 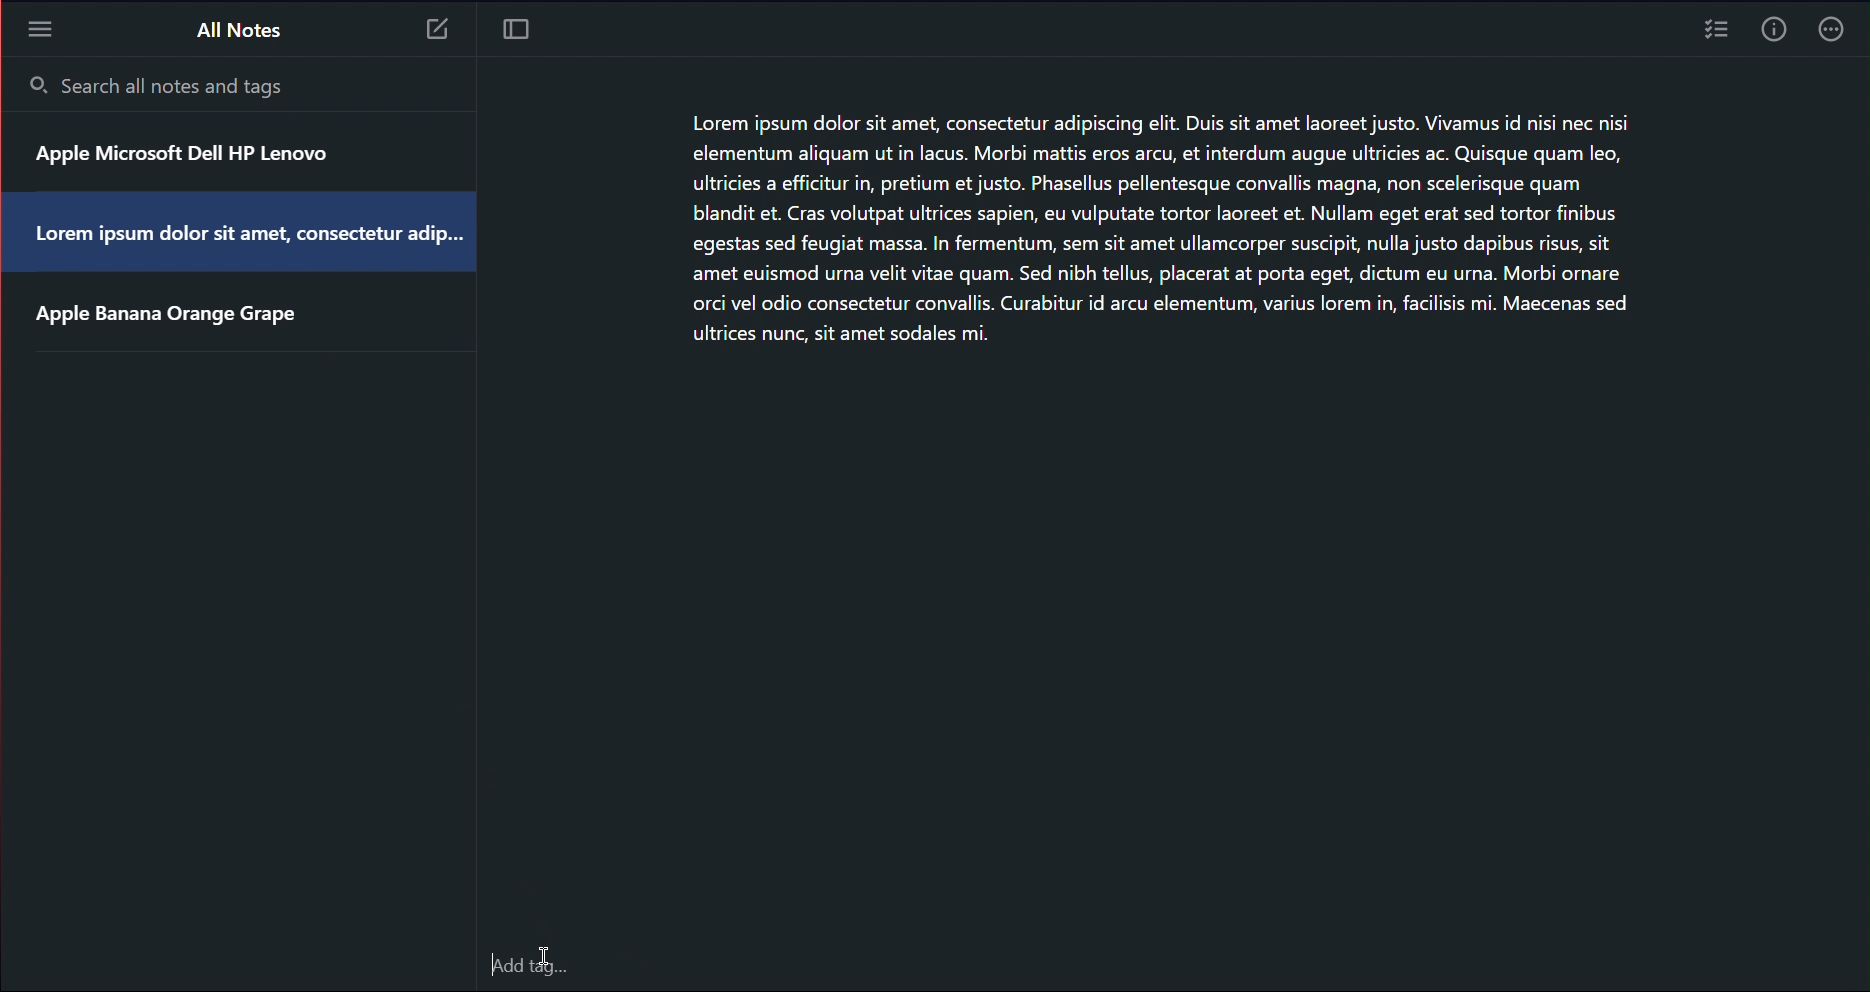 I want to click on Info, so click(x=1772, y=34).